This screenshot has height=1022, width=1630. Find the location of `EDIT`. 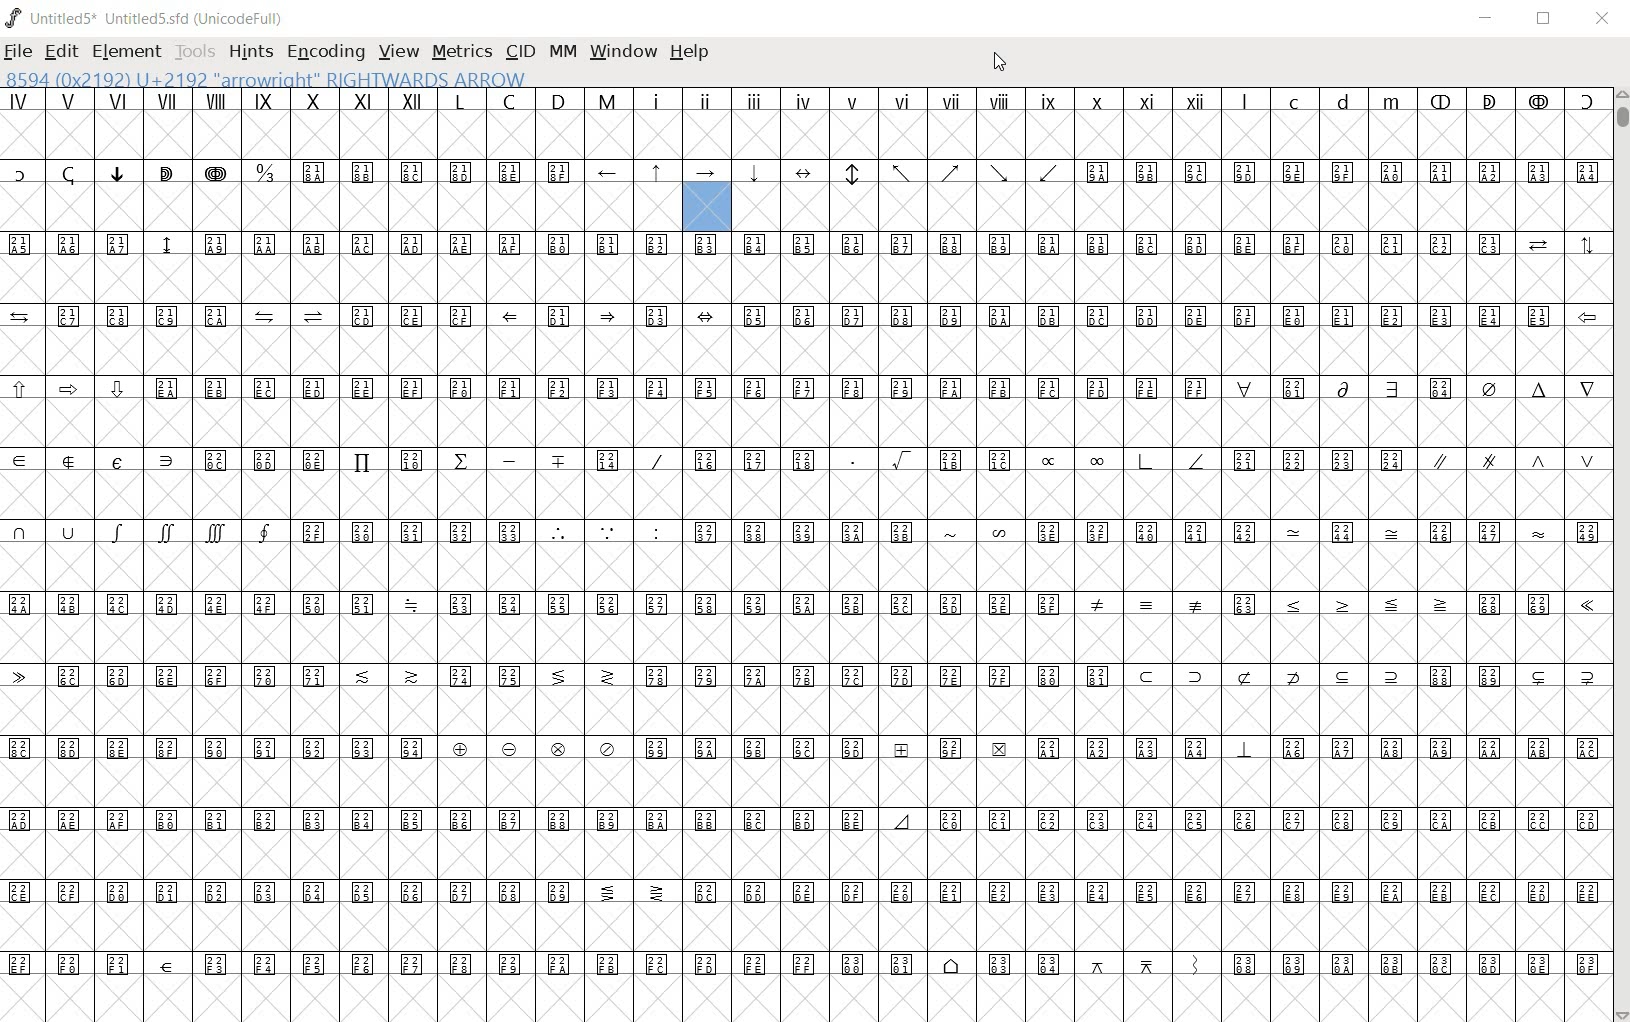

EDIT is located at coordinates (61, 53).